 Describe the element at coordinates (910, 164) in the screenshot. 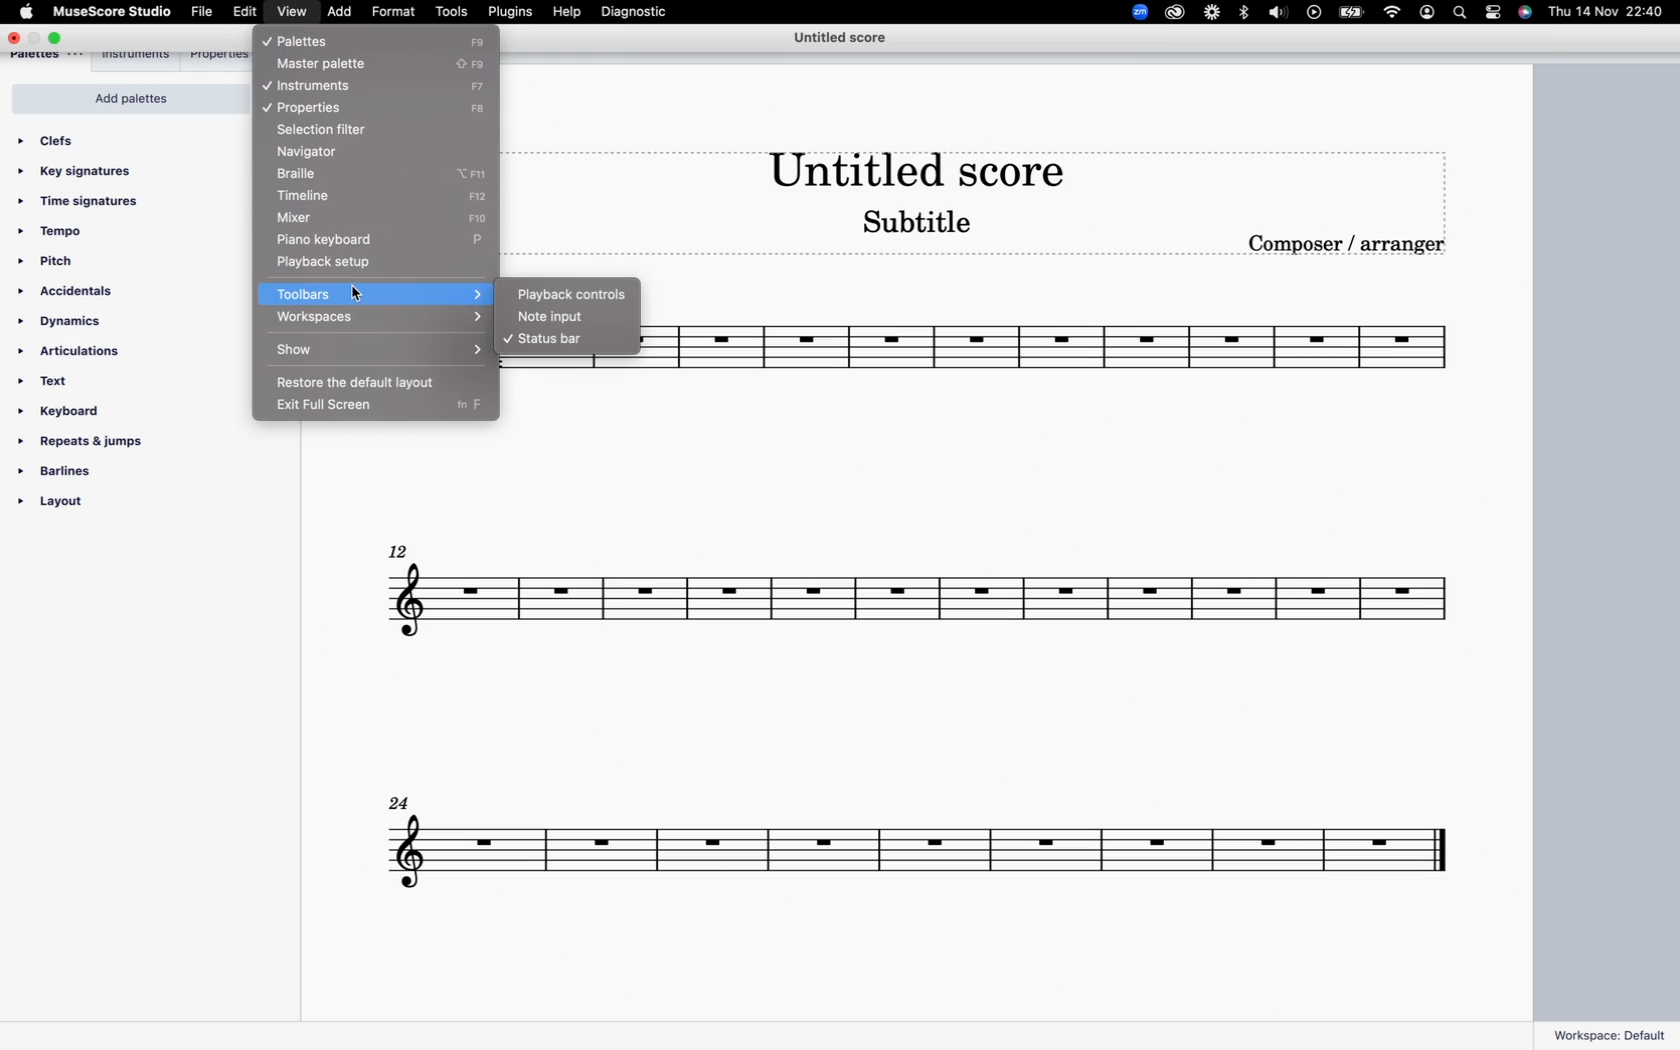

I see `score title` at that location.